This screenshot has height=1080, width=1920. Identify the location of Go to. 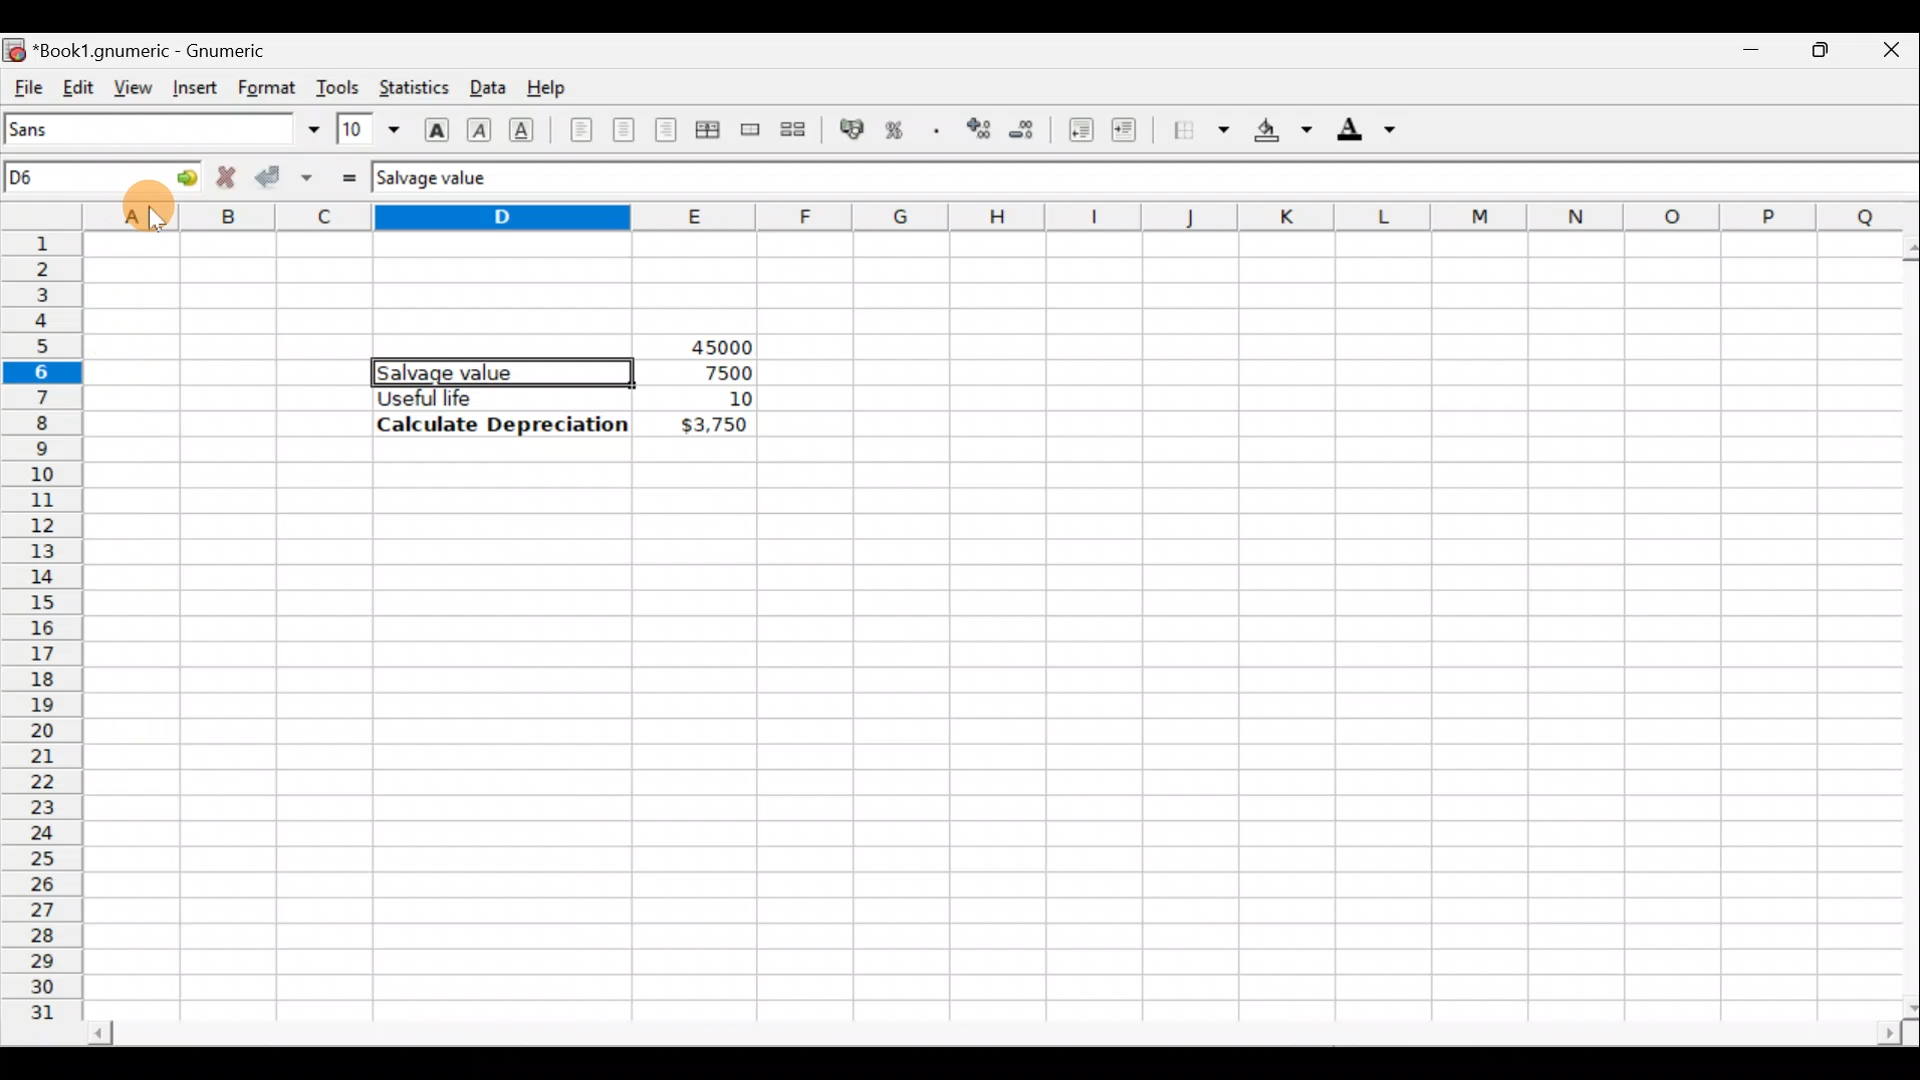
(173, 176).